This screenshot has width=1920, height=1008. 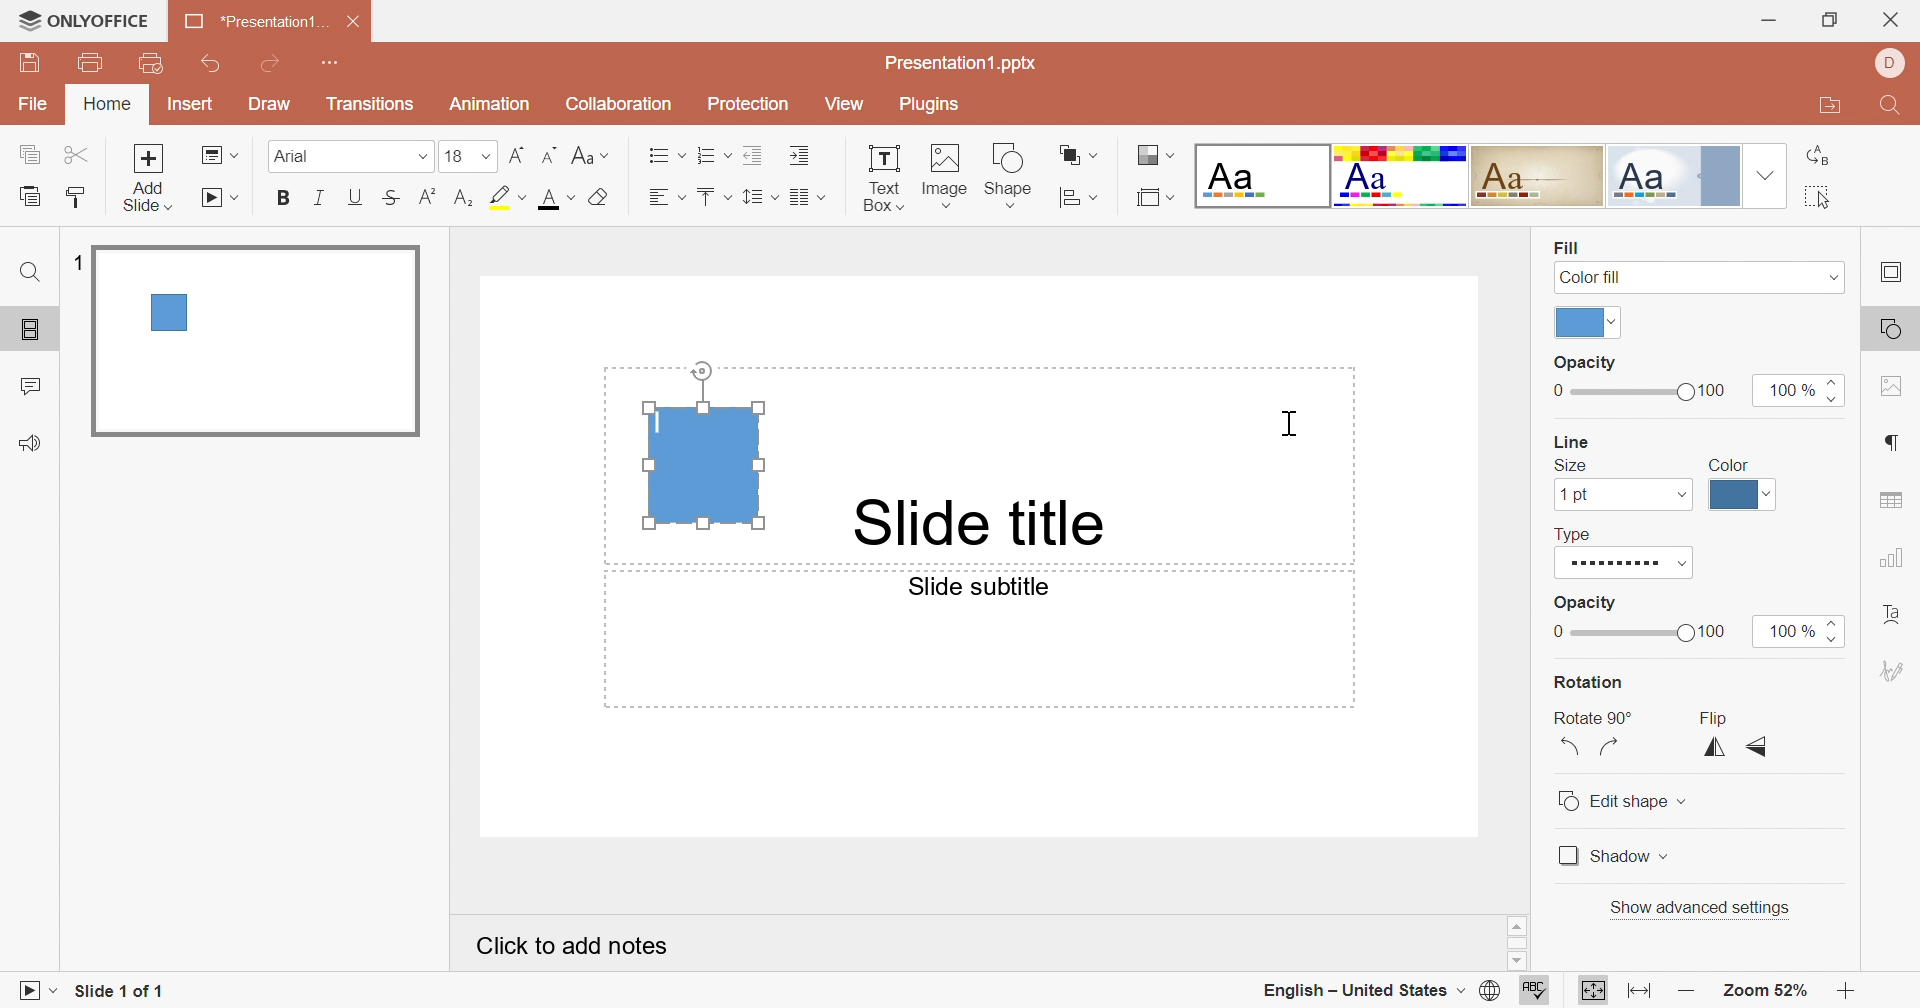 I want to click on Slider, so click(x=1835, y=631).